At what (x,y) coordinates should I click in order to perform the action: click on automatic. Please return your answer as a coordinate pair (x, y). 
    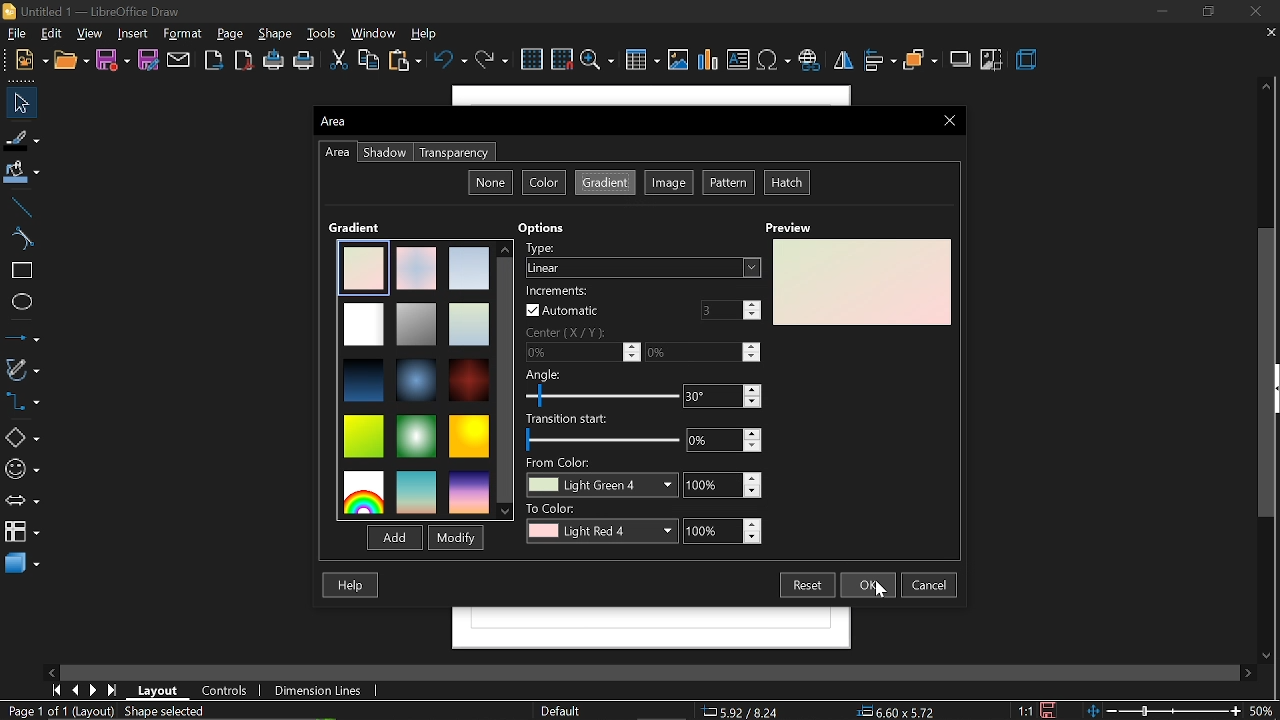
    Looking at the image, I should click on (562, 302).